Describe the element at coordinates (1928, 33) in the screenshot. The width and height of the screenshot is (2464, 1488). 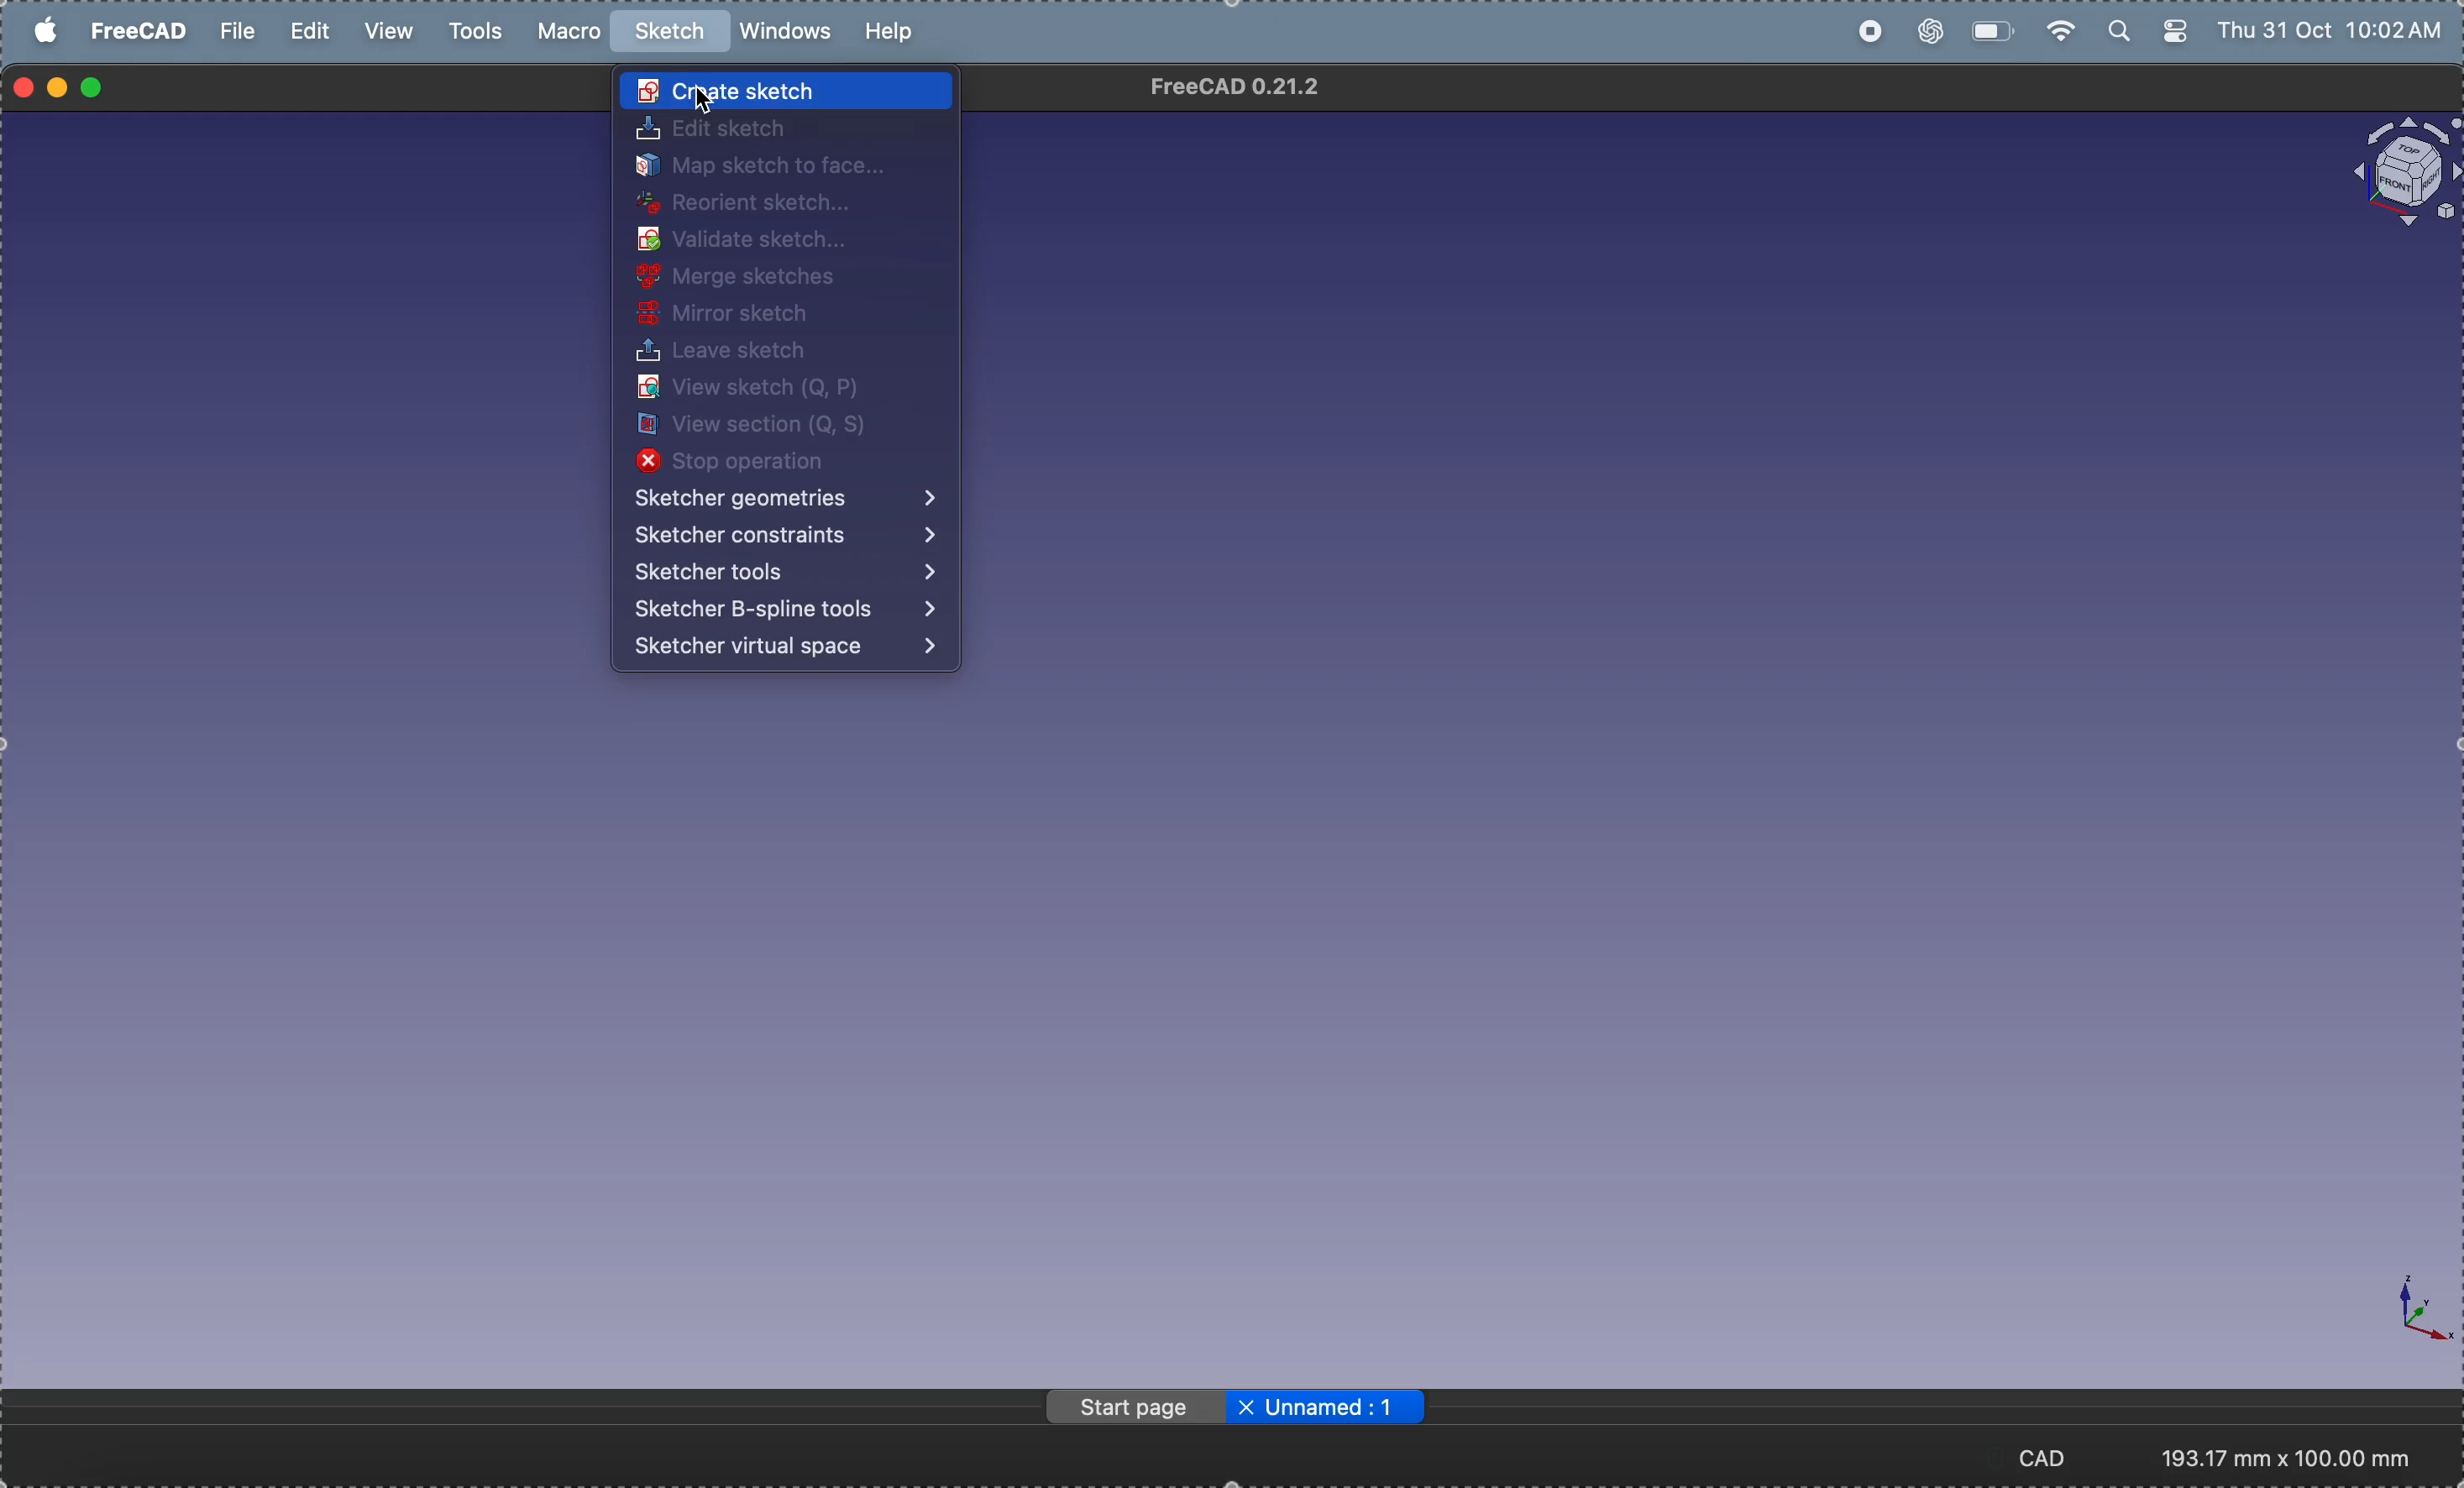
I see `chatgpt` at that location.